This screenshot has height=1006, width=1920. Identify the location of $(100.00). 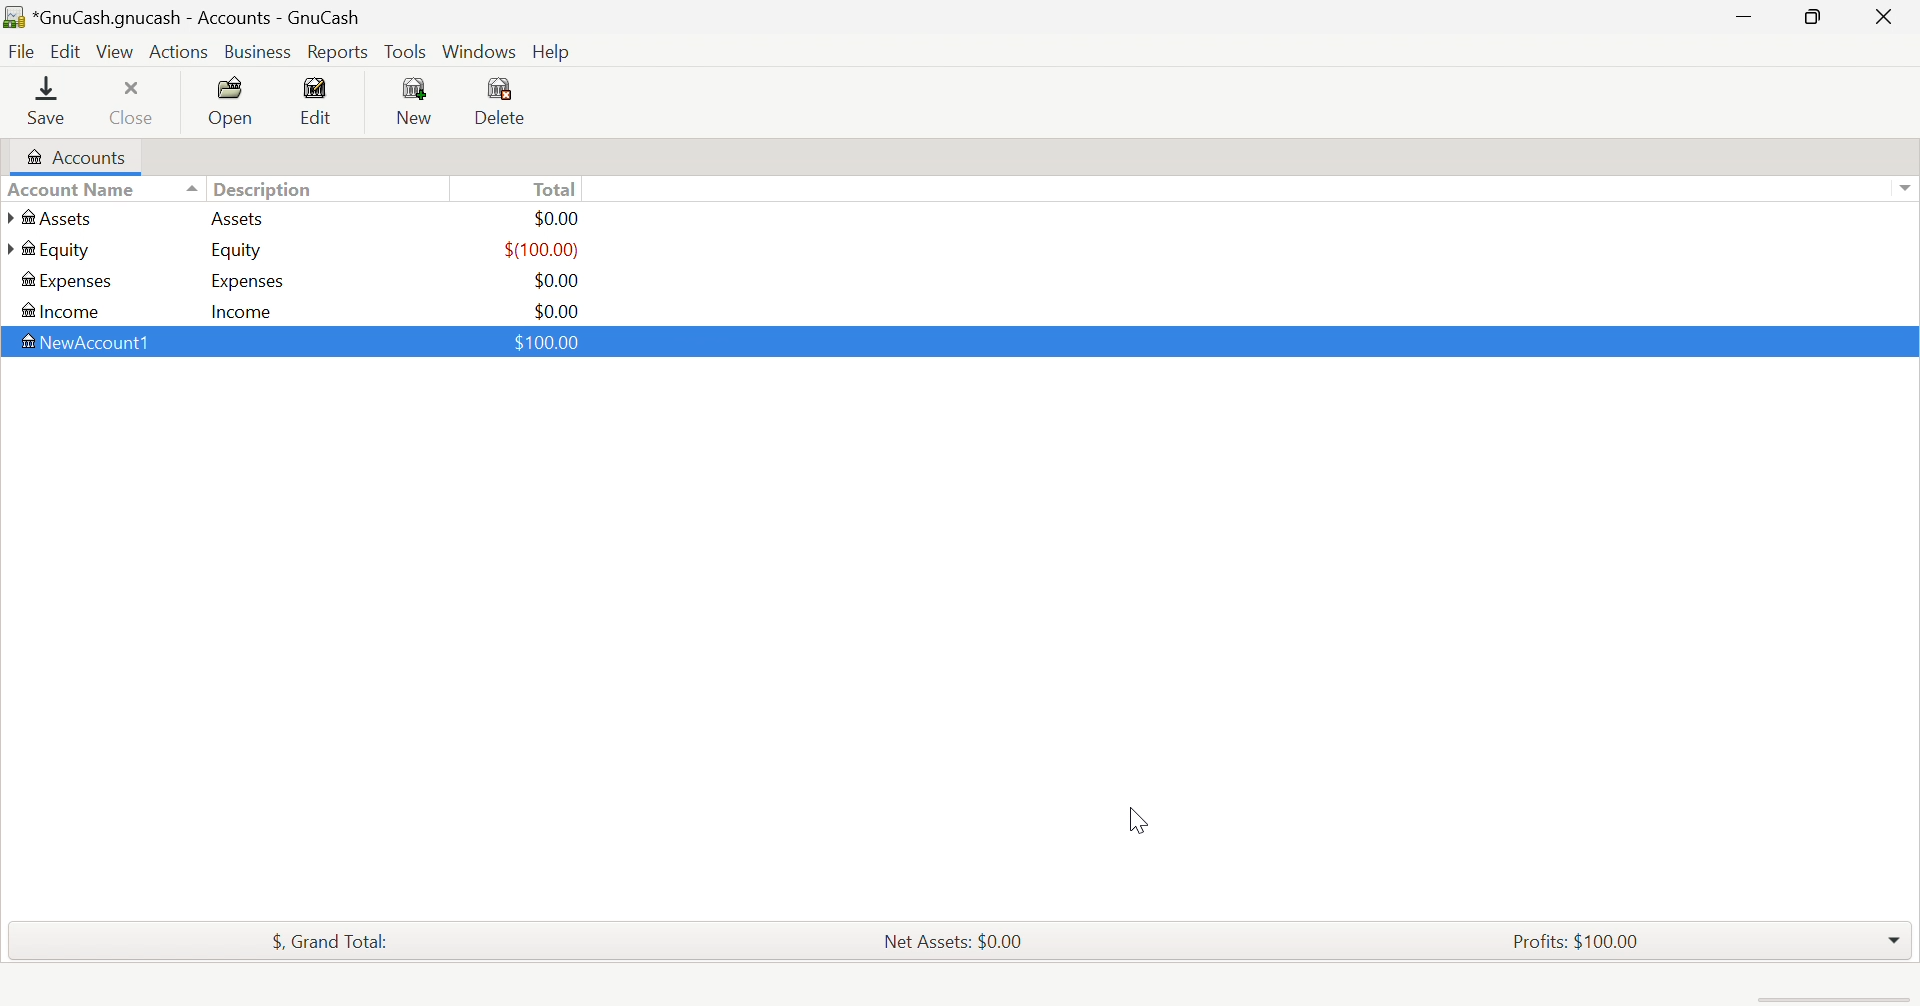
(544, 249).